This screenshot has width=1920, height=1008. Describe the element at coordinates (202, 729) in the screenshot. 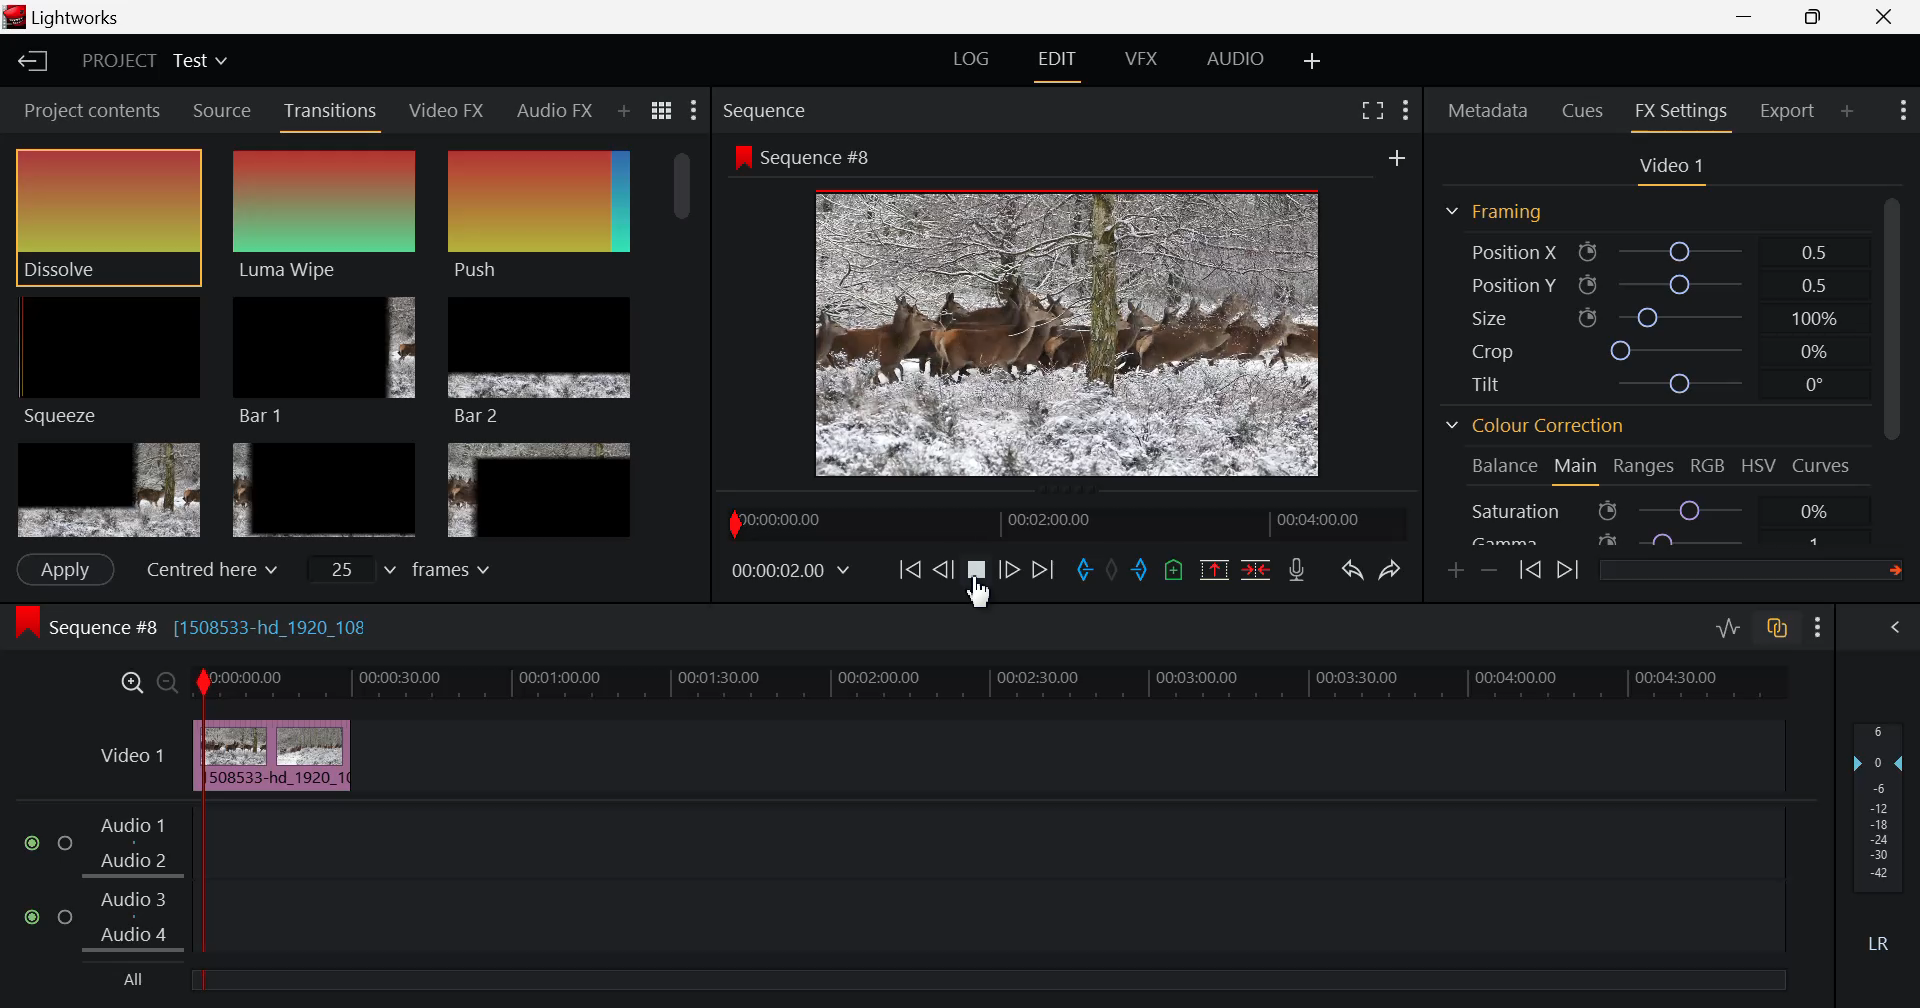

I see `Segment In Mark` at that location.